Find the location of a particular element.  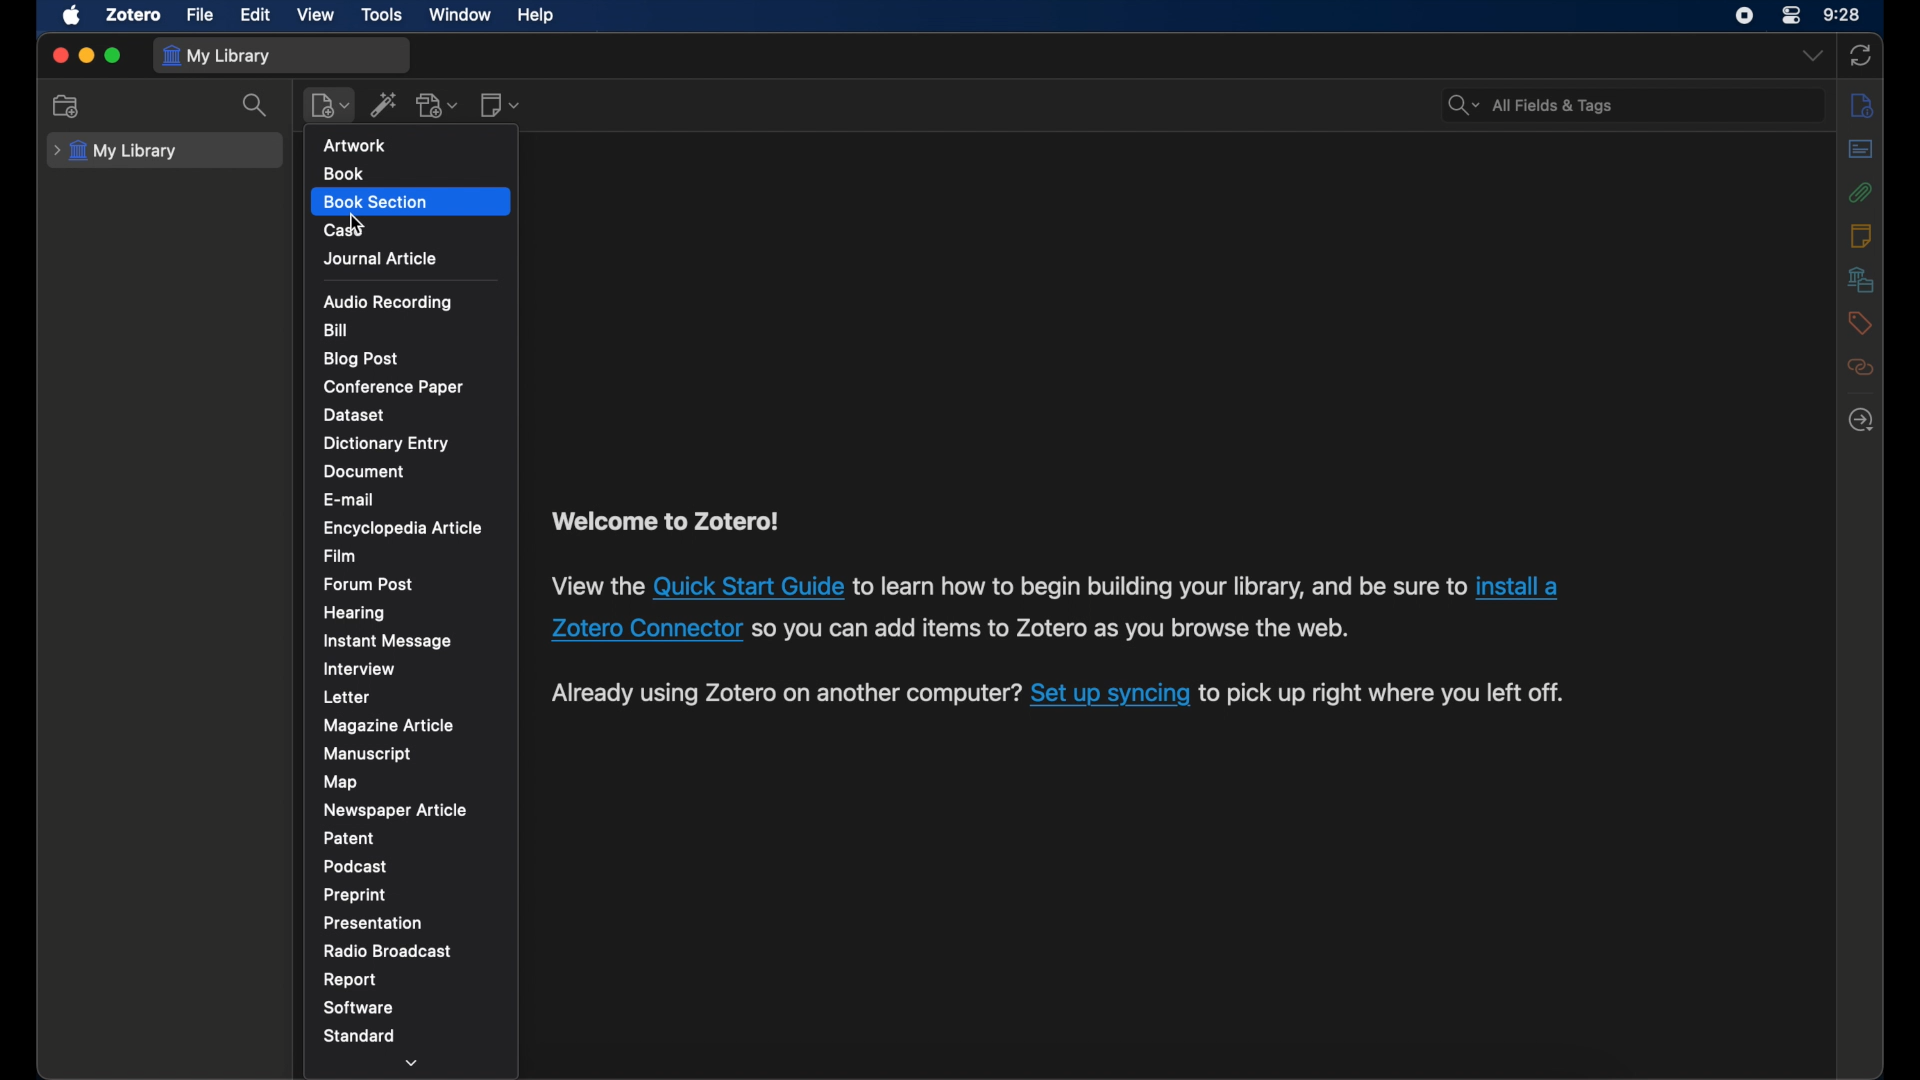

search is located at coordinates (258, 104).